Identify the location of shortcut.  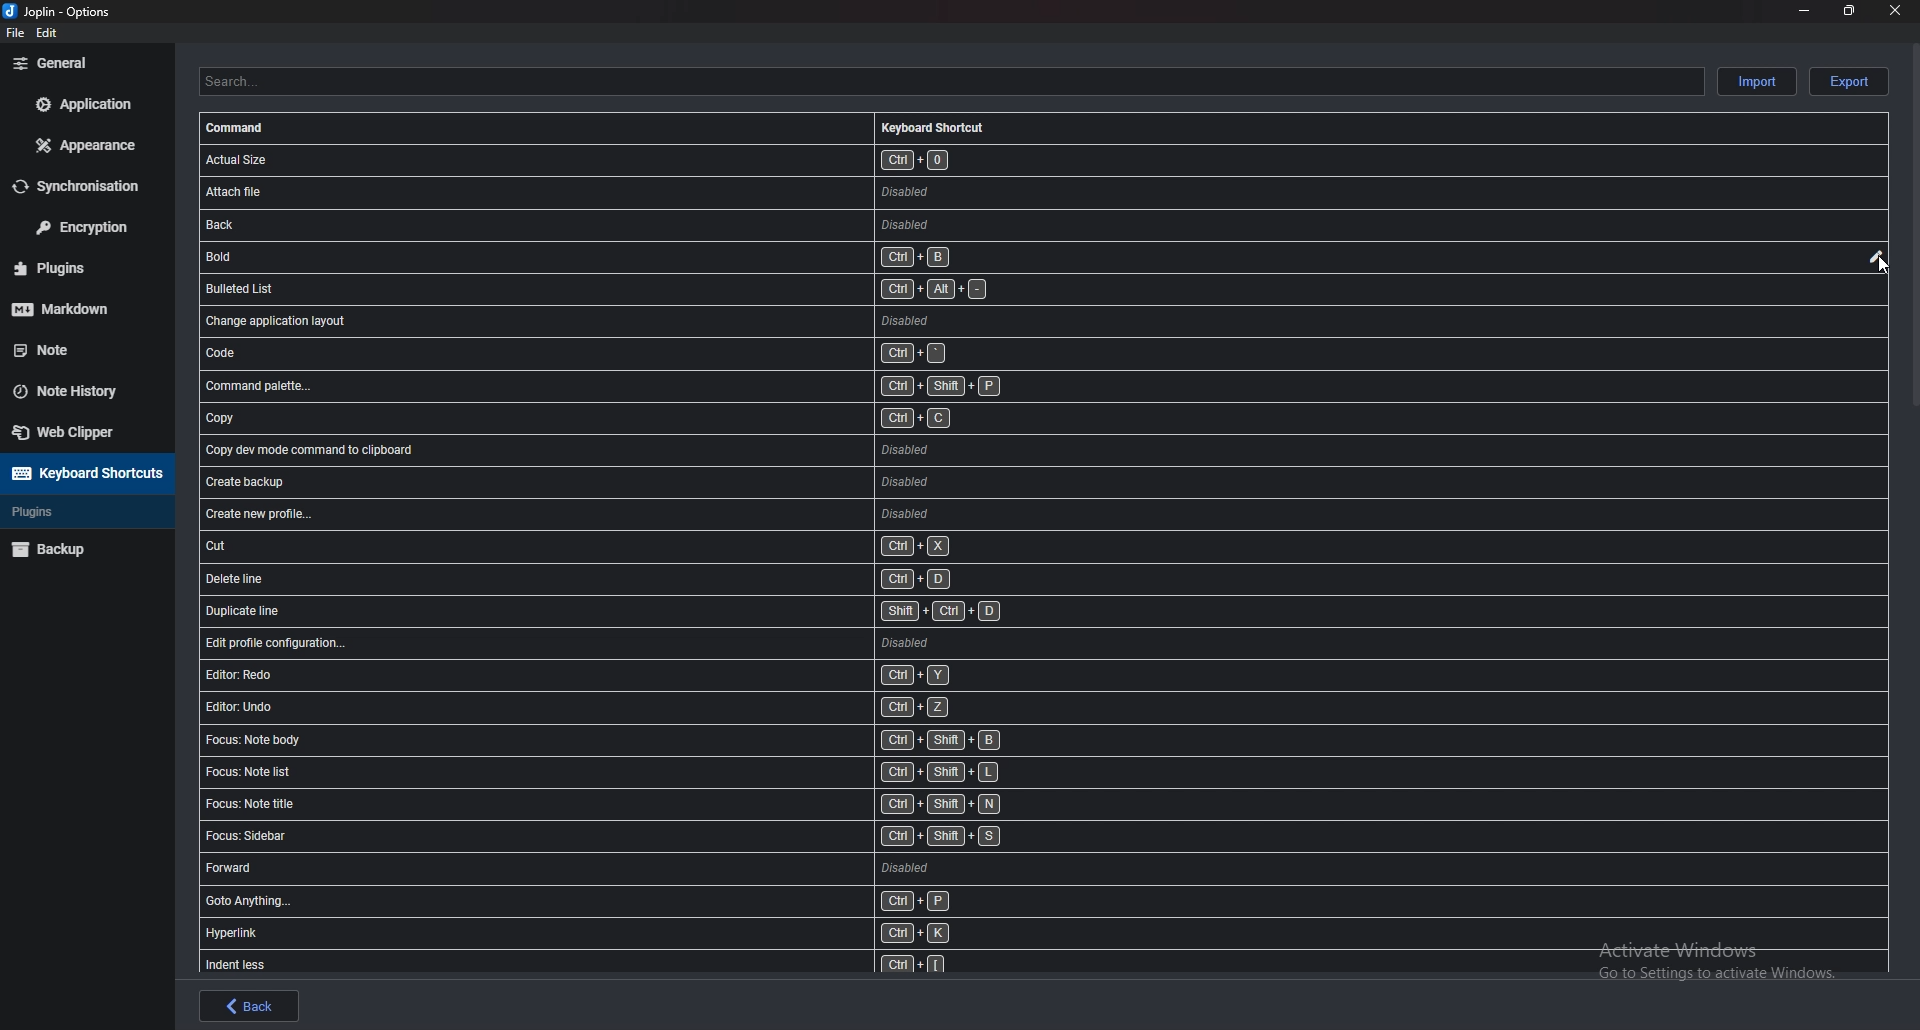
(681, 548).